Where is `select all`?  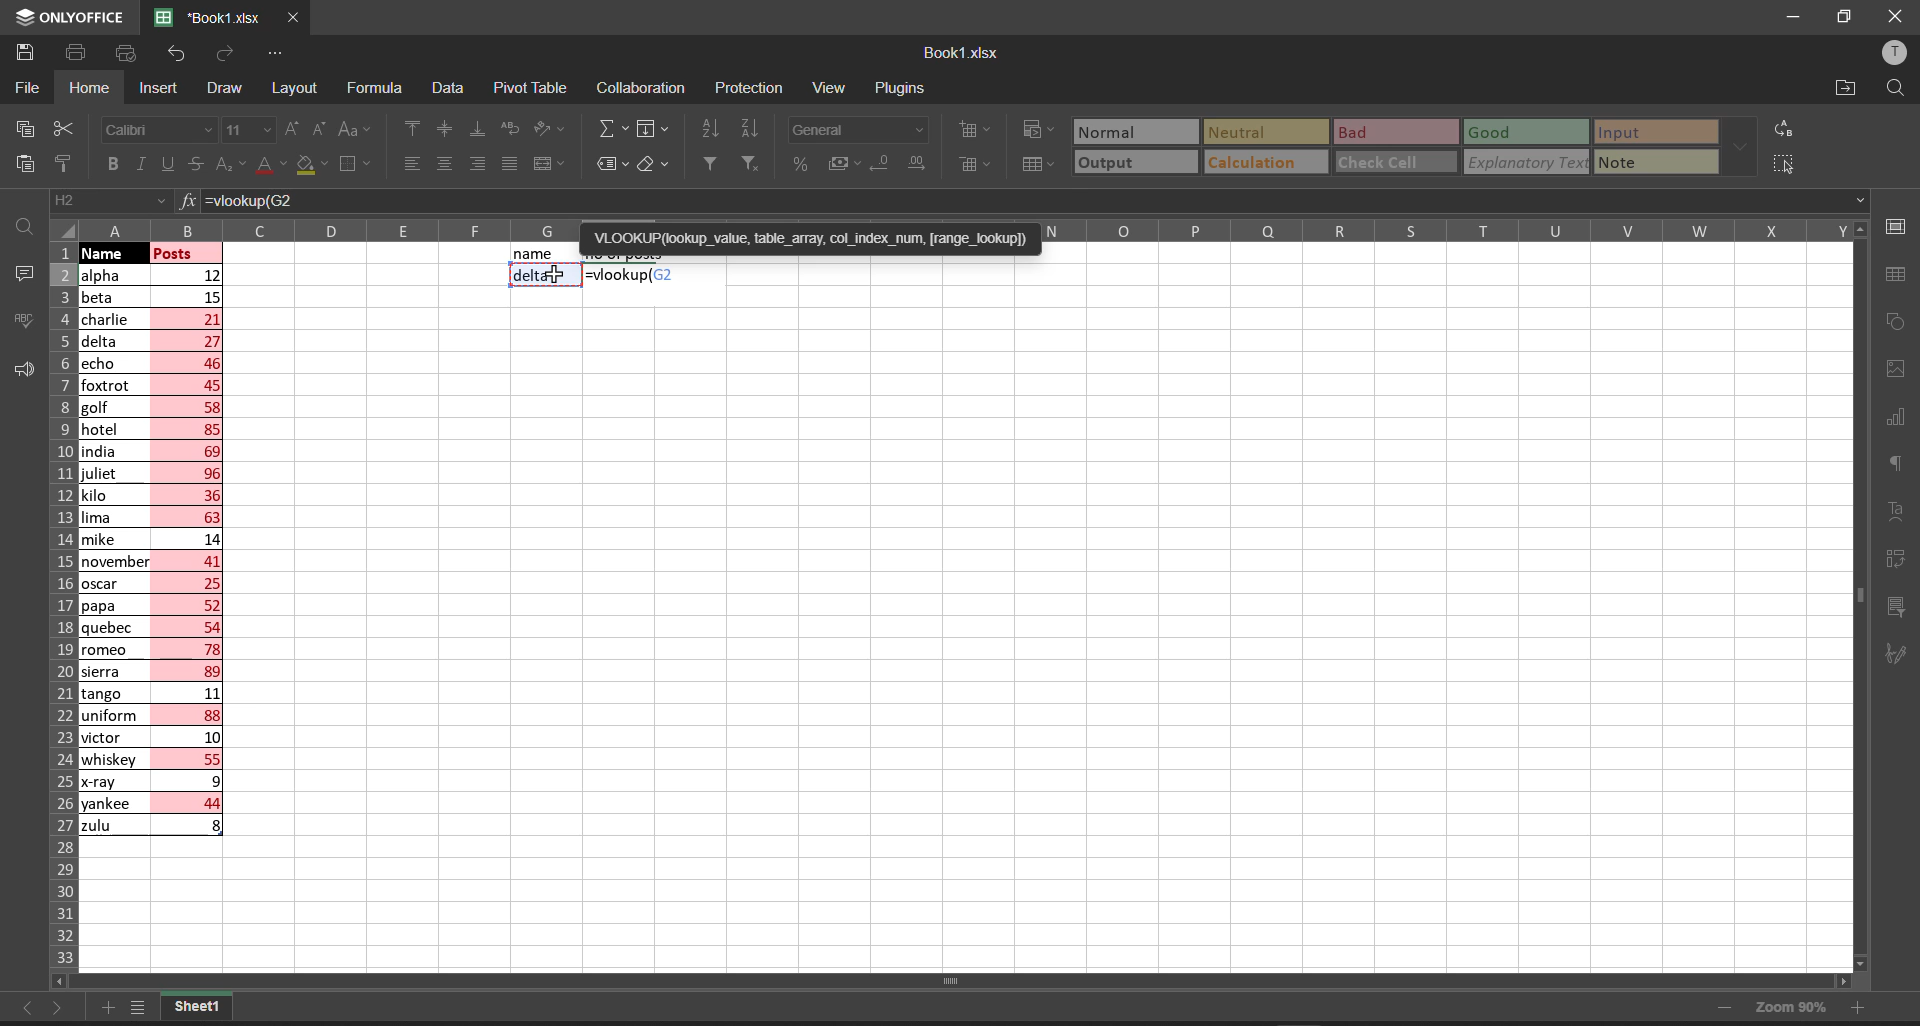 select all is located at coordinates (1782, 162).